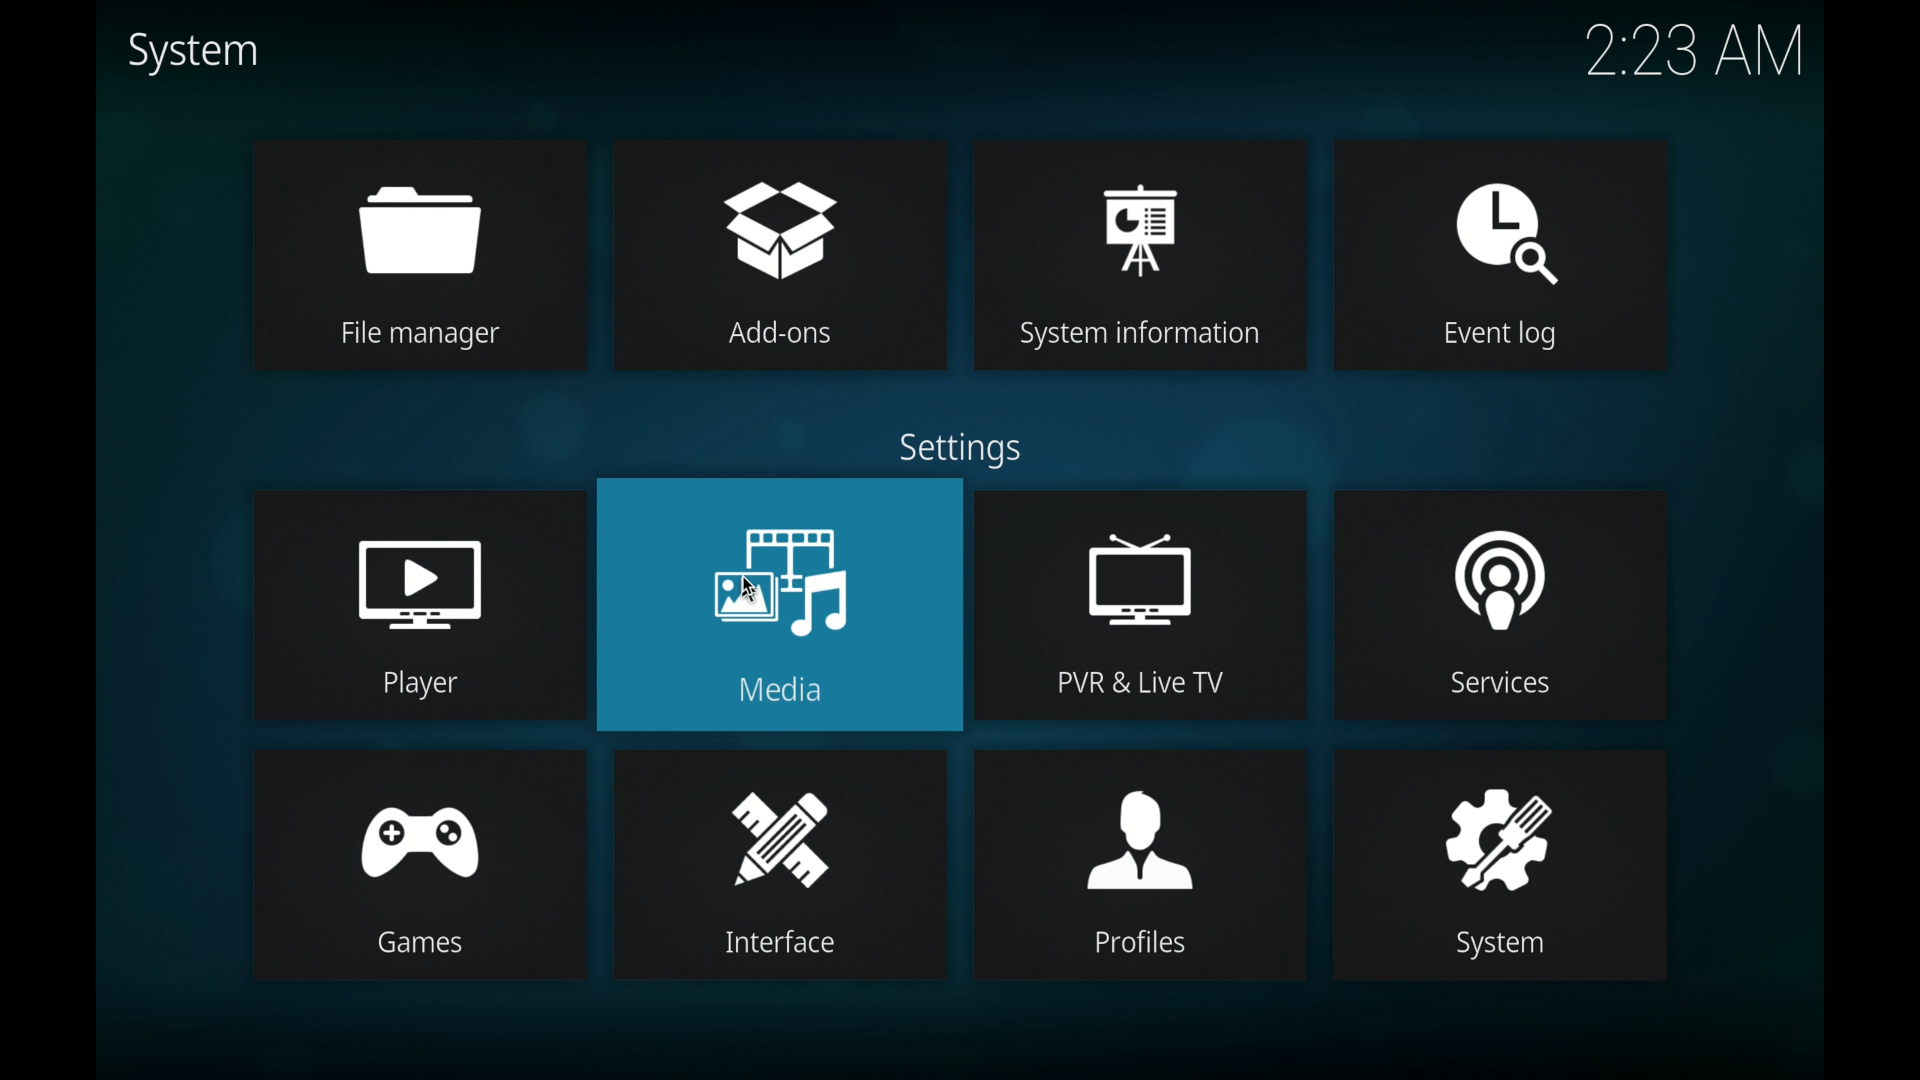 The image size is (1920, 1080). Describe the element at coordinates (423, 685) in the screenshot. I see `Player` at that location.